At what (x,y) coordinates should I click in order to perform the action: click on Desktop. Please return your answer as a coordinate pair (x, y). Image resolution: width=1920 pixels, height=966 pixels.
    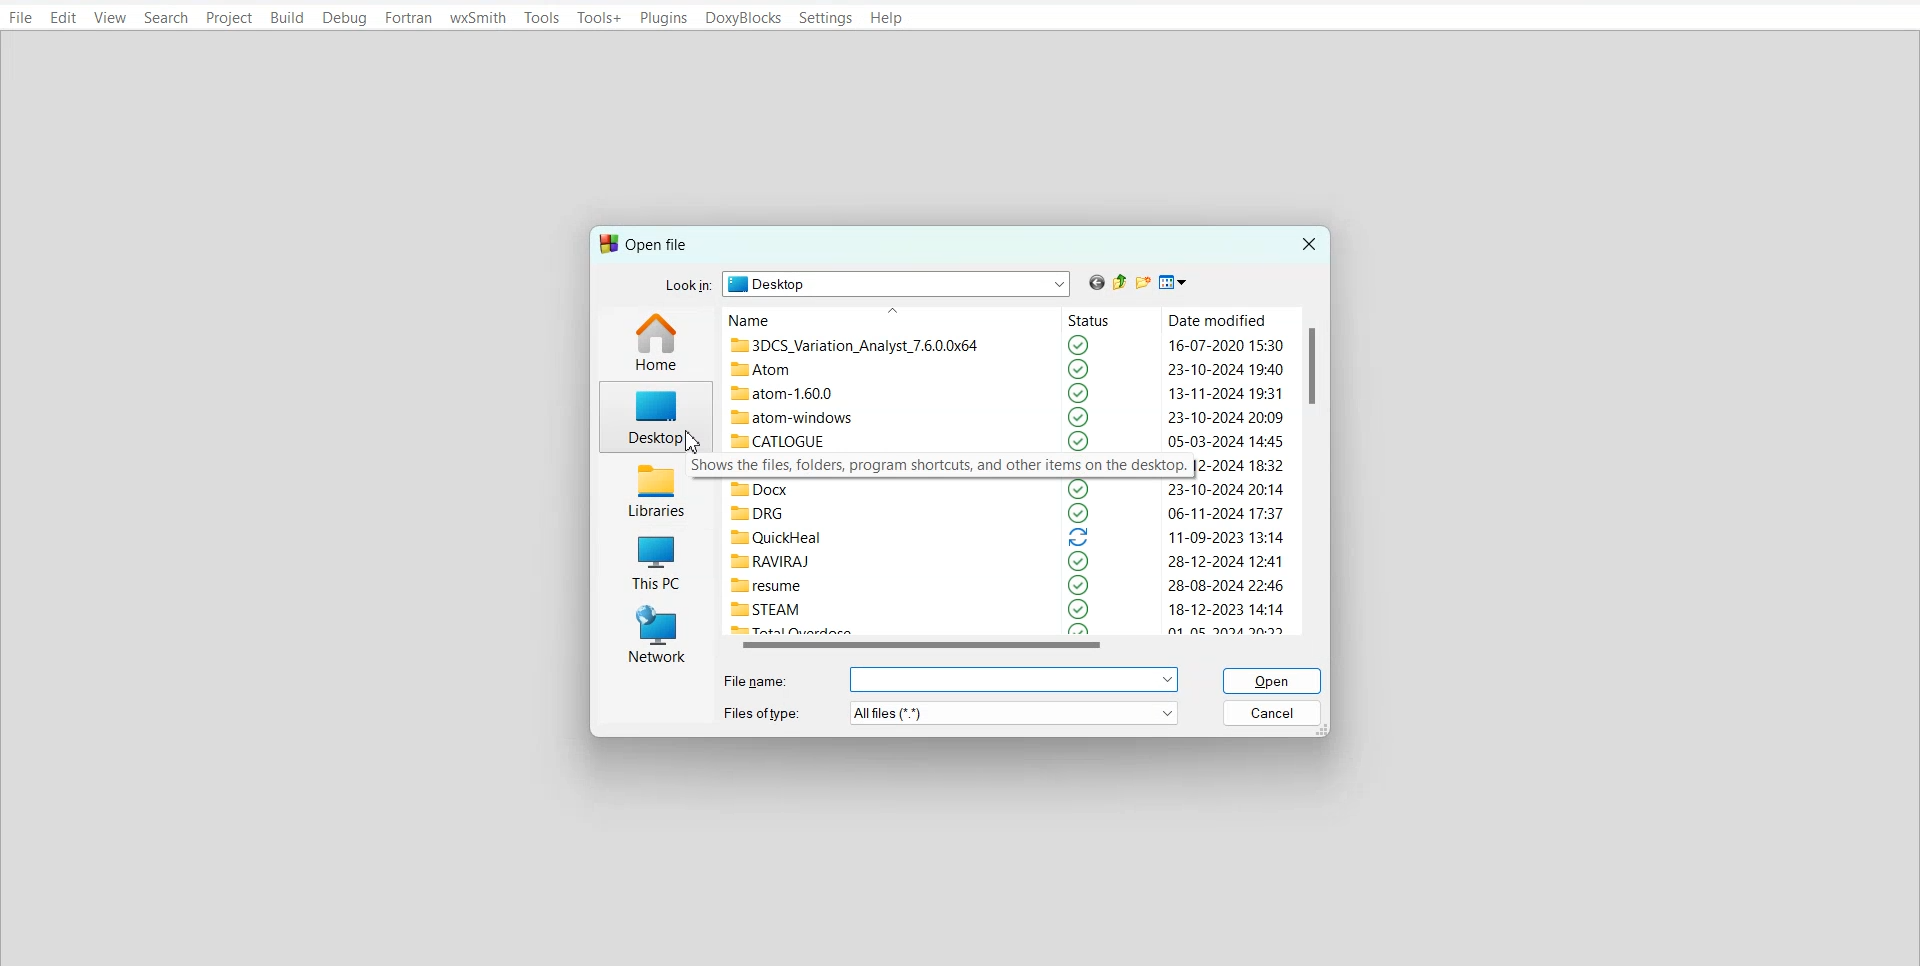
    Looking at the image, I should click on (659, 415).